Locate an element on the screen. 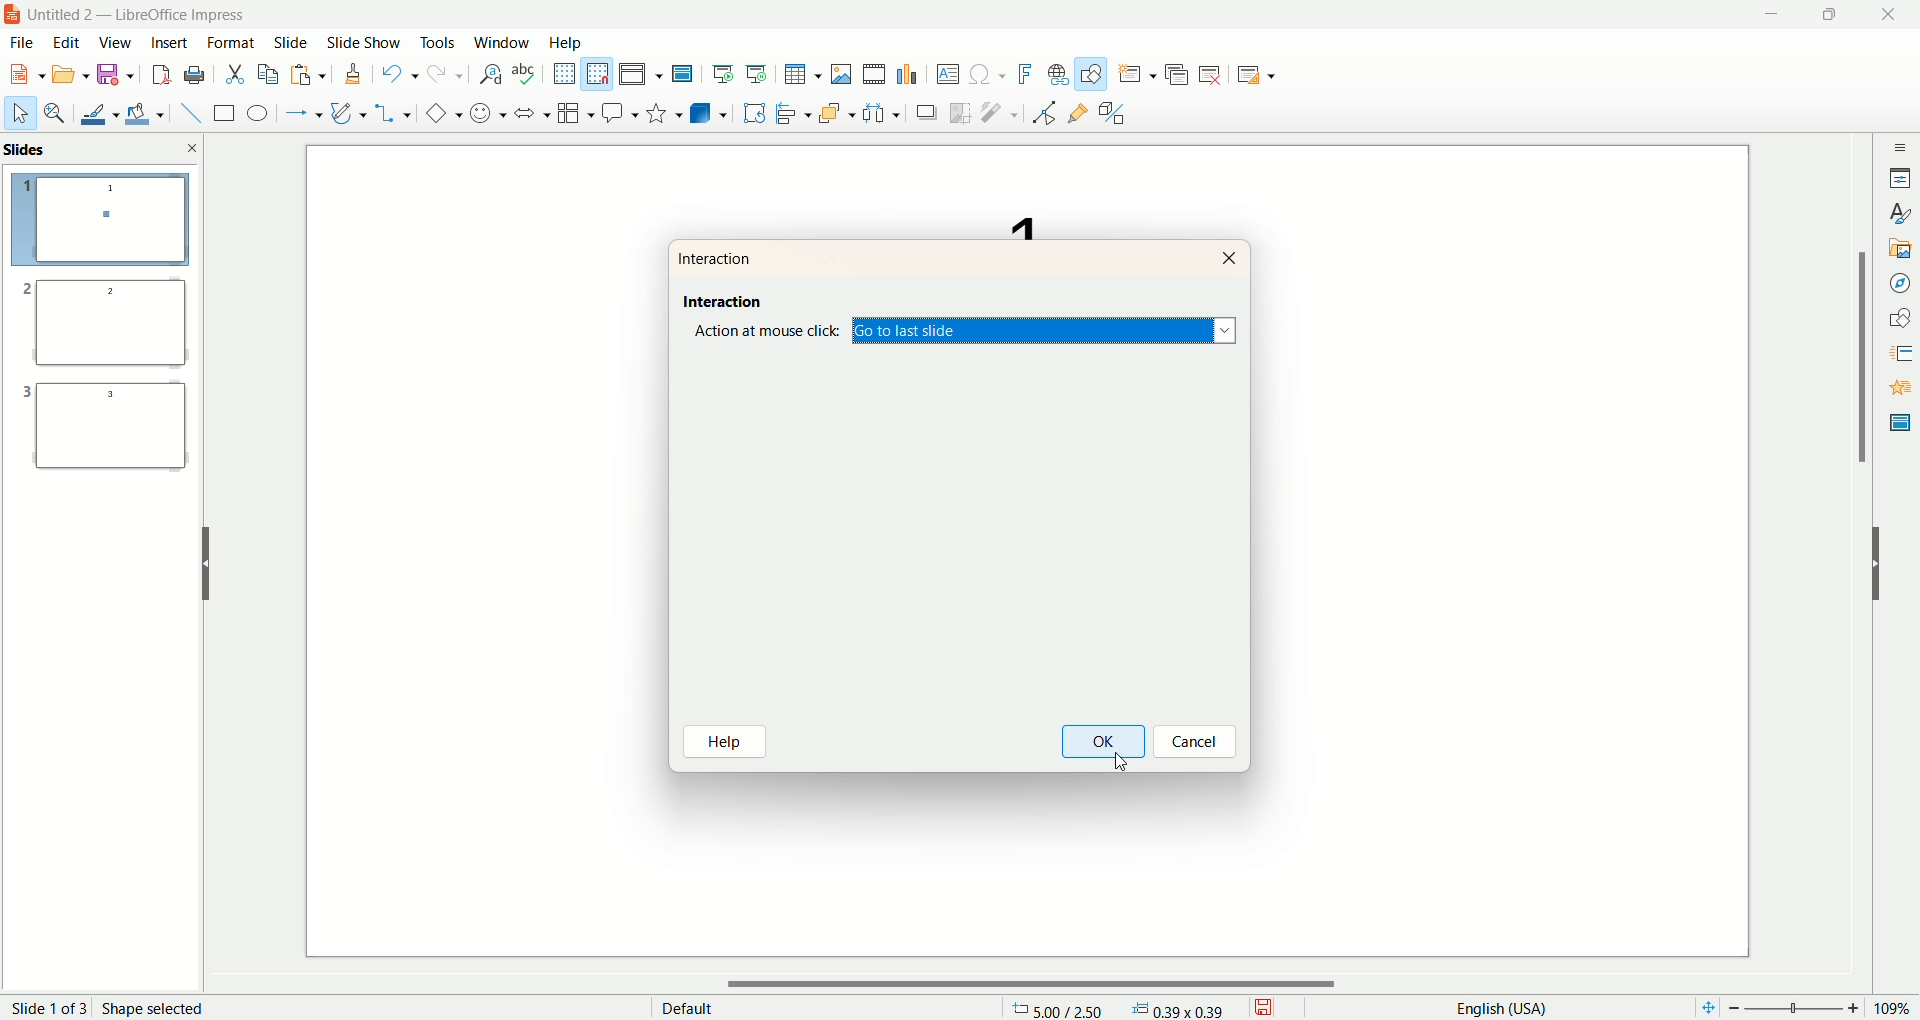 Image resolution: width=1920 pixels, height=1020 pixels. help is located at coordinates (730, 743).